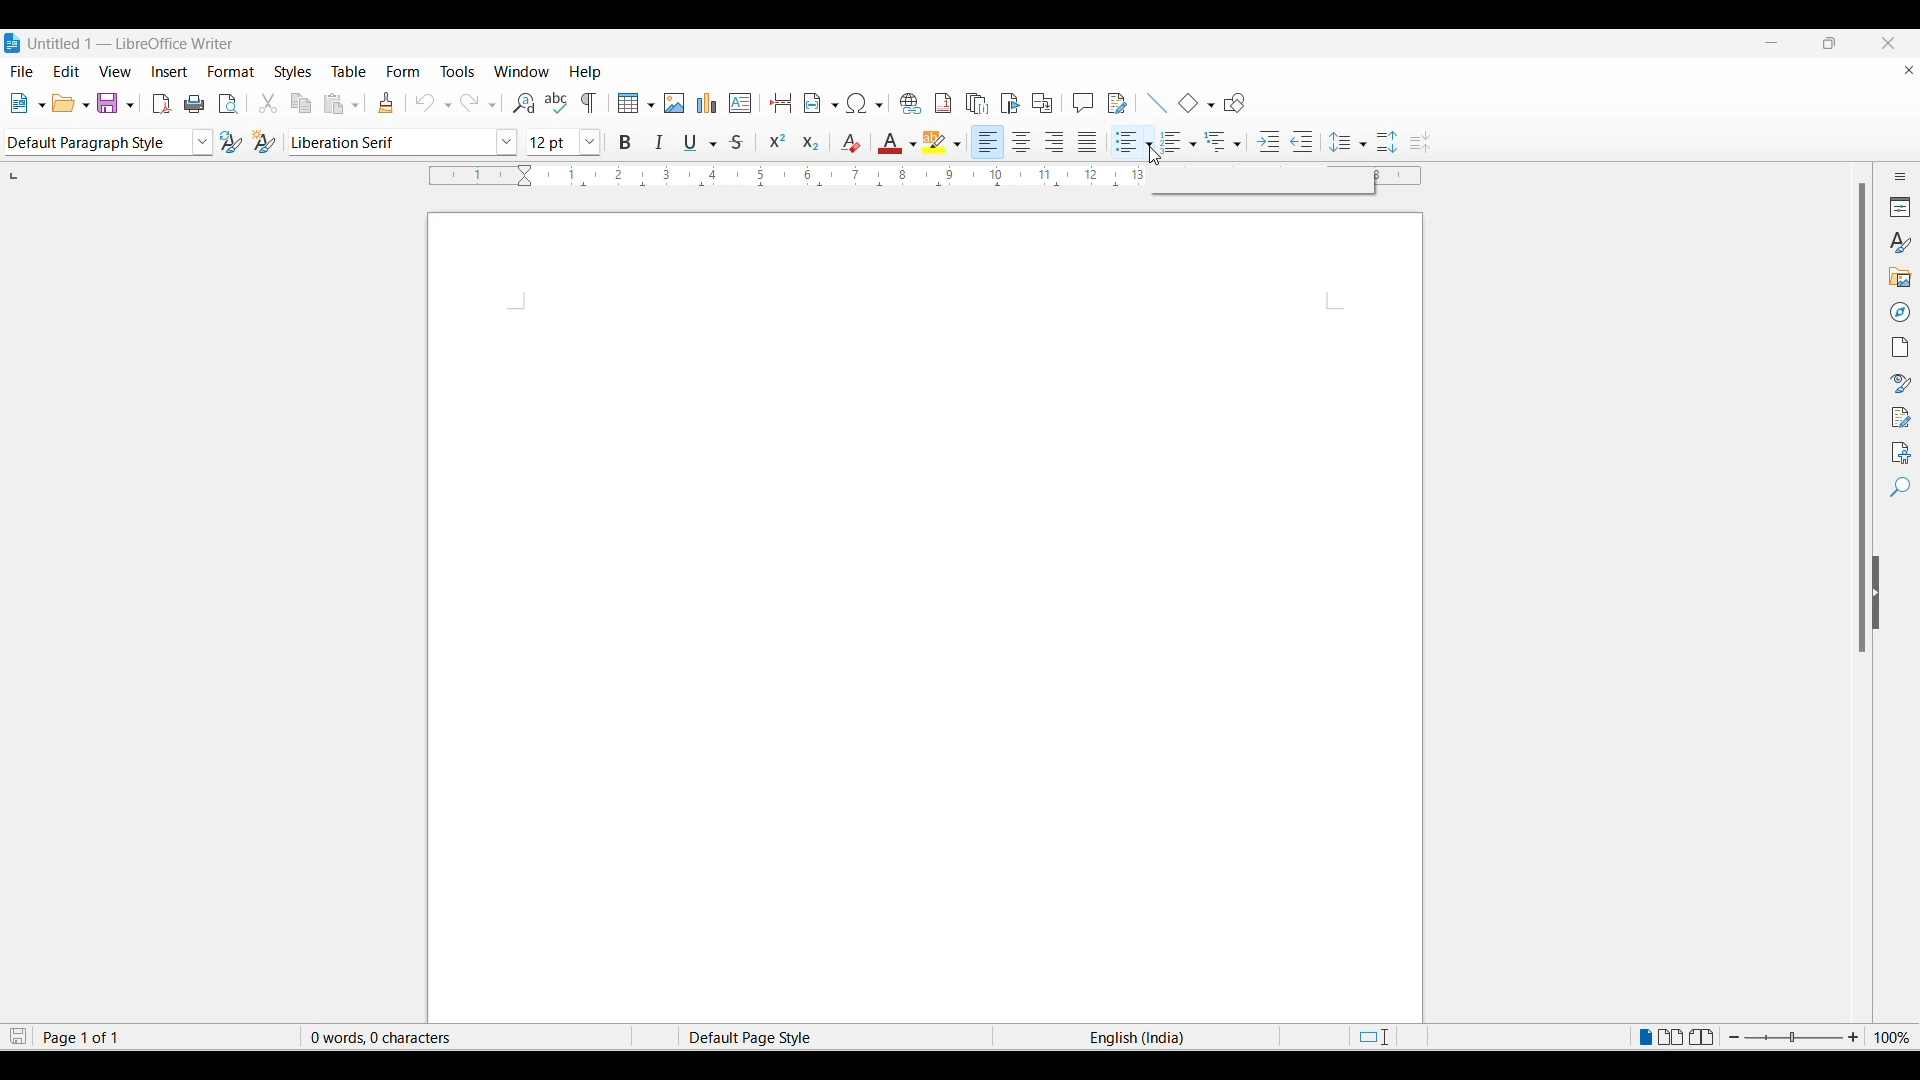 The width and height of the screenshot is (1920, 1080). I want to click on Single page view, so click(1644, 1035).